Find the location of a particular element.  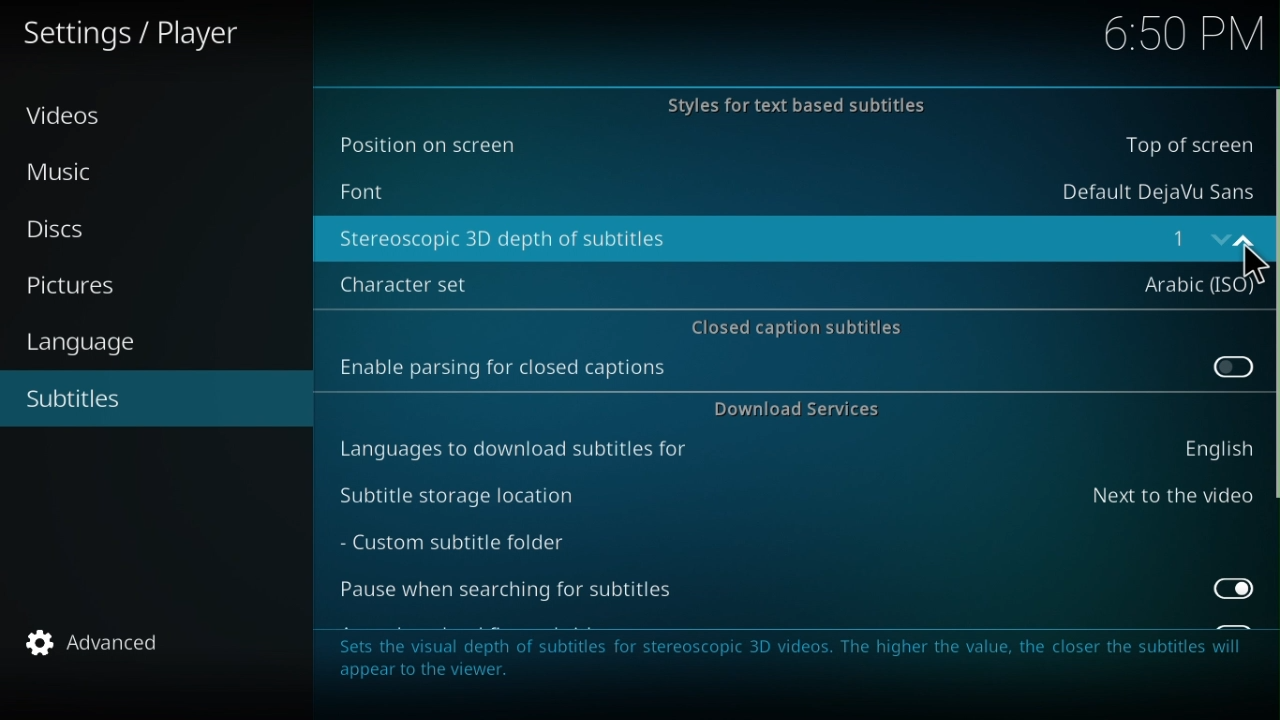

Pictures is located at coordinates (75, 284).